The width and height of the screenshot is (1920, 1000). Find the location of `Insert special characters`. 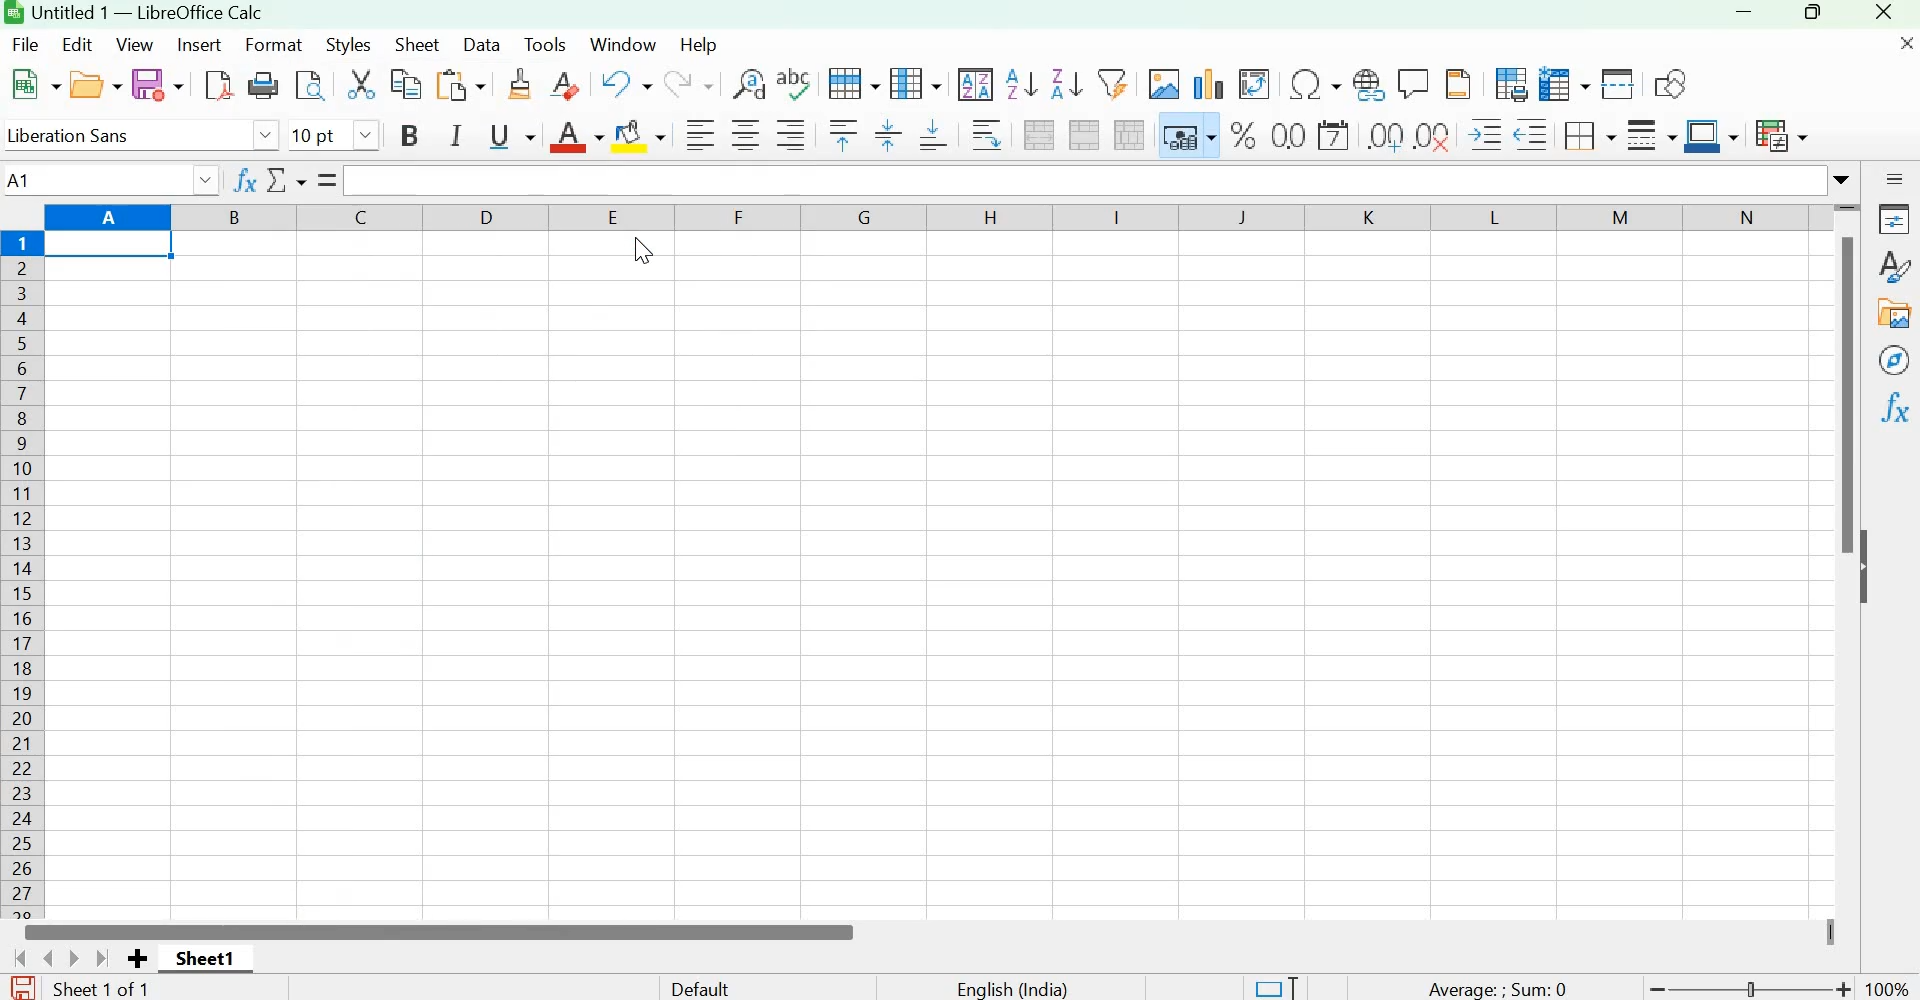

Insert special characters is located at coordinates (1313, 81).